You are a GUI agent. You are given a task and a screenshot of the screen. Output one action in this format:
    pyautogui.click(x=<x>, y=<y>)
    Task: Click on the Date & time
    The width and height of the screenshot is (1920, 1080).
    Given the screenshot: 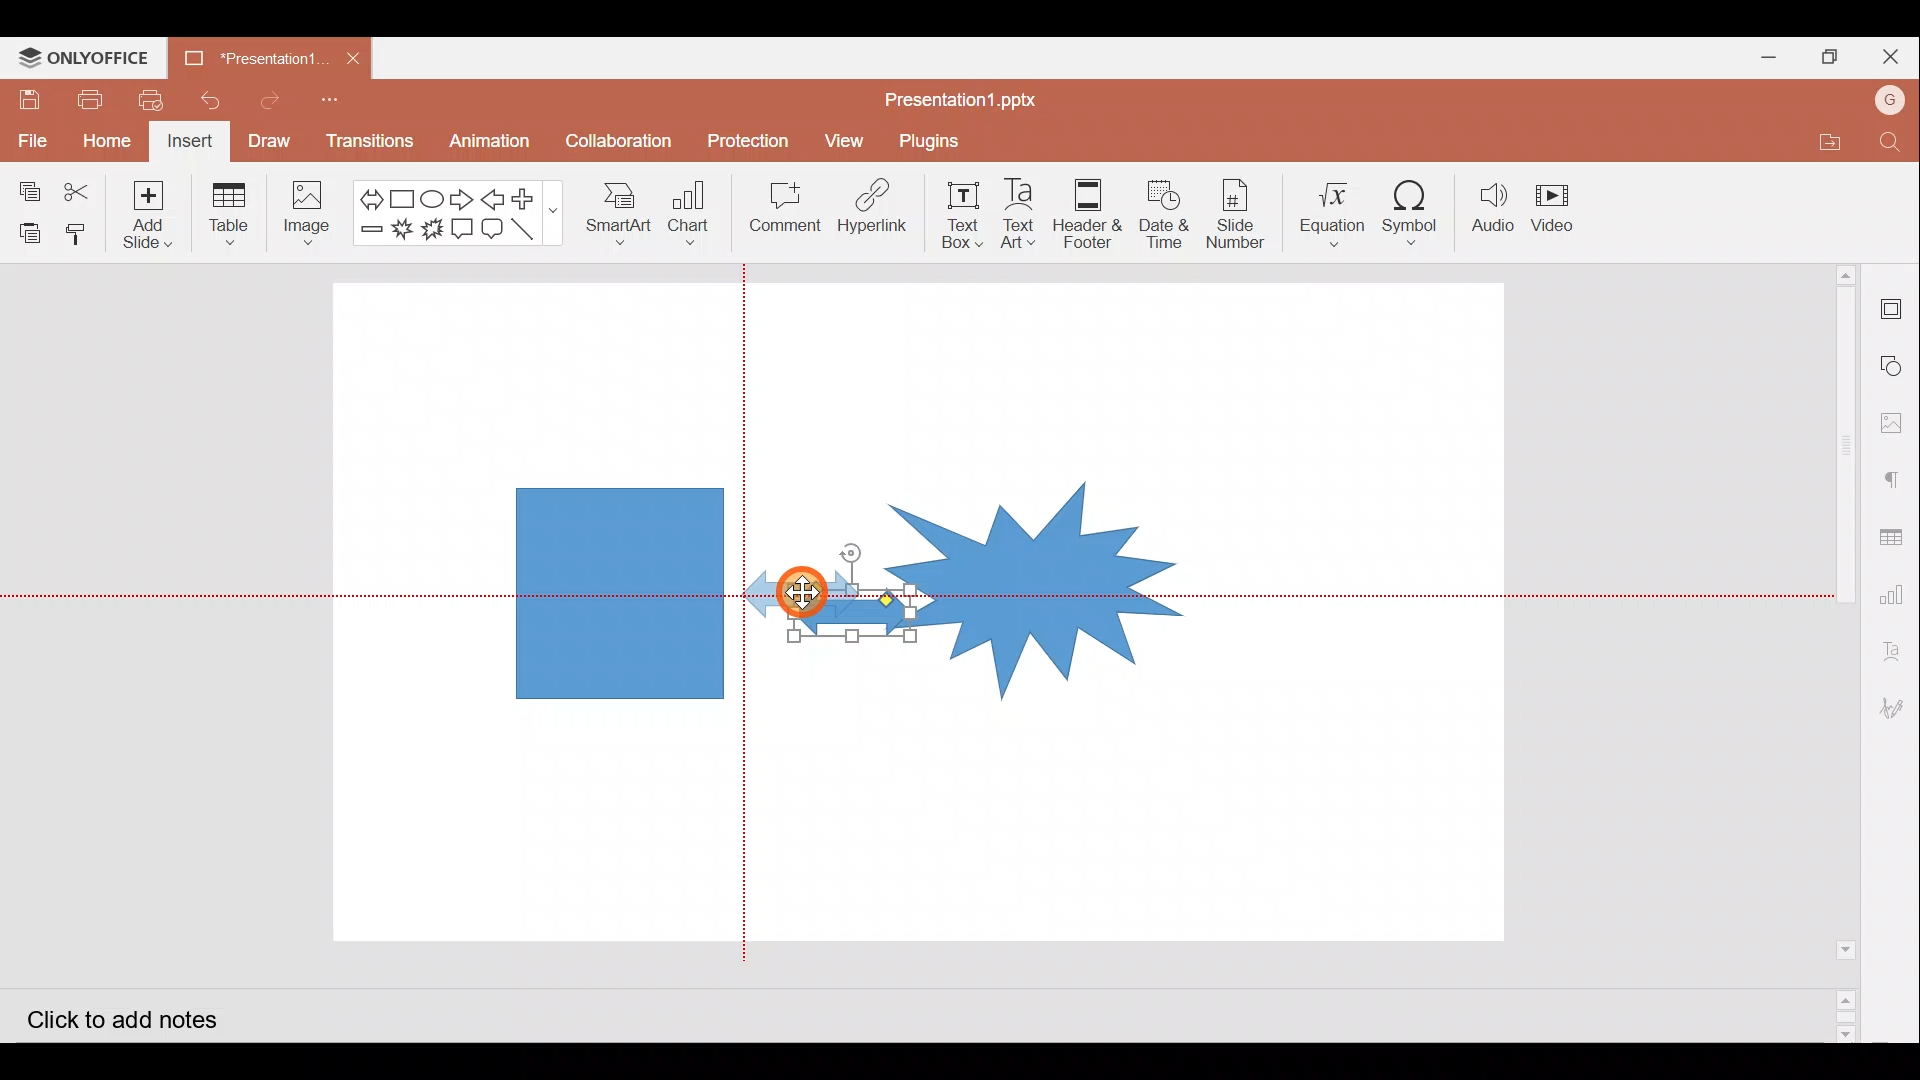 What is the action you would take?
    pyautogui.click(x=1165, y=214)
    